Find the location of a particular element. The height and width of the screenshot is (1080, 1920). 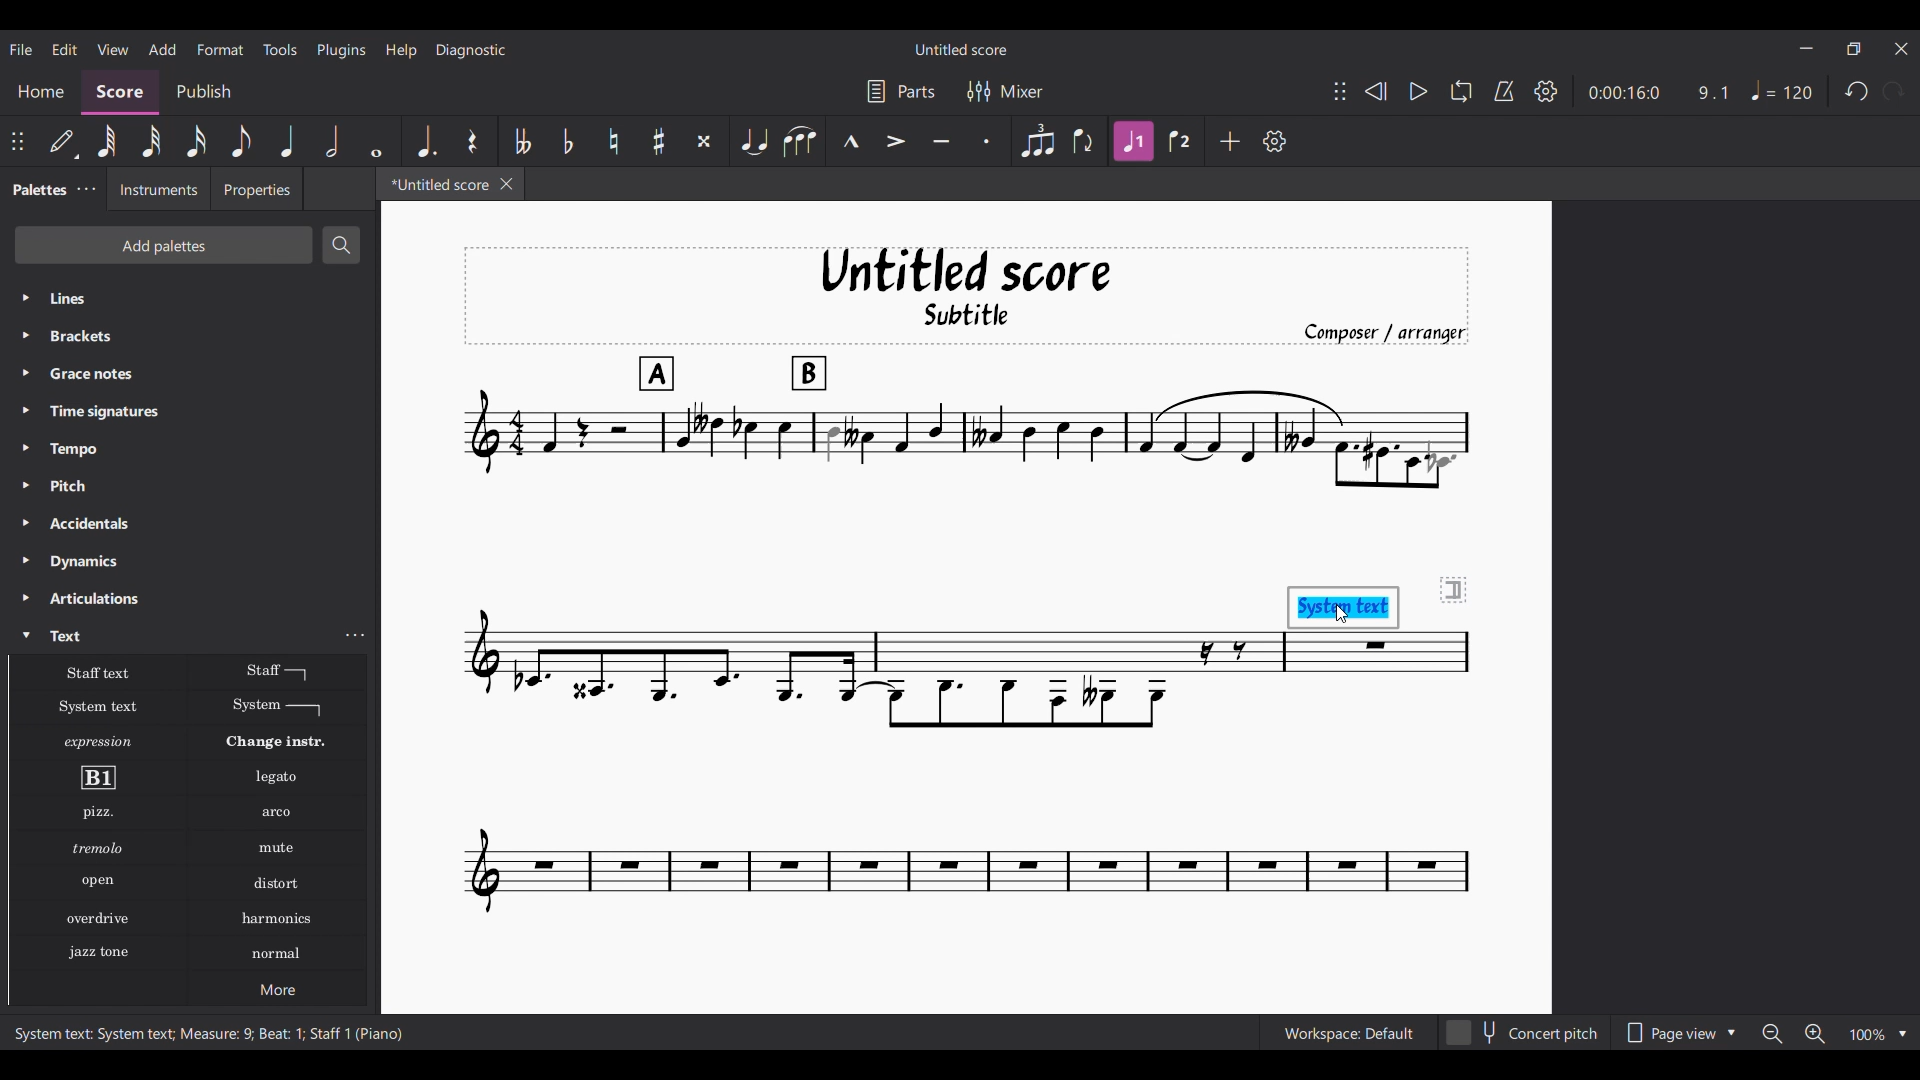

Rewind is located at coordinates (1376, 91).